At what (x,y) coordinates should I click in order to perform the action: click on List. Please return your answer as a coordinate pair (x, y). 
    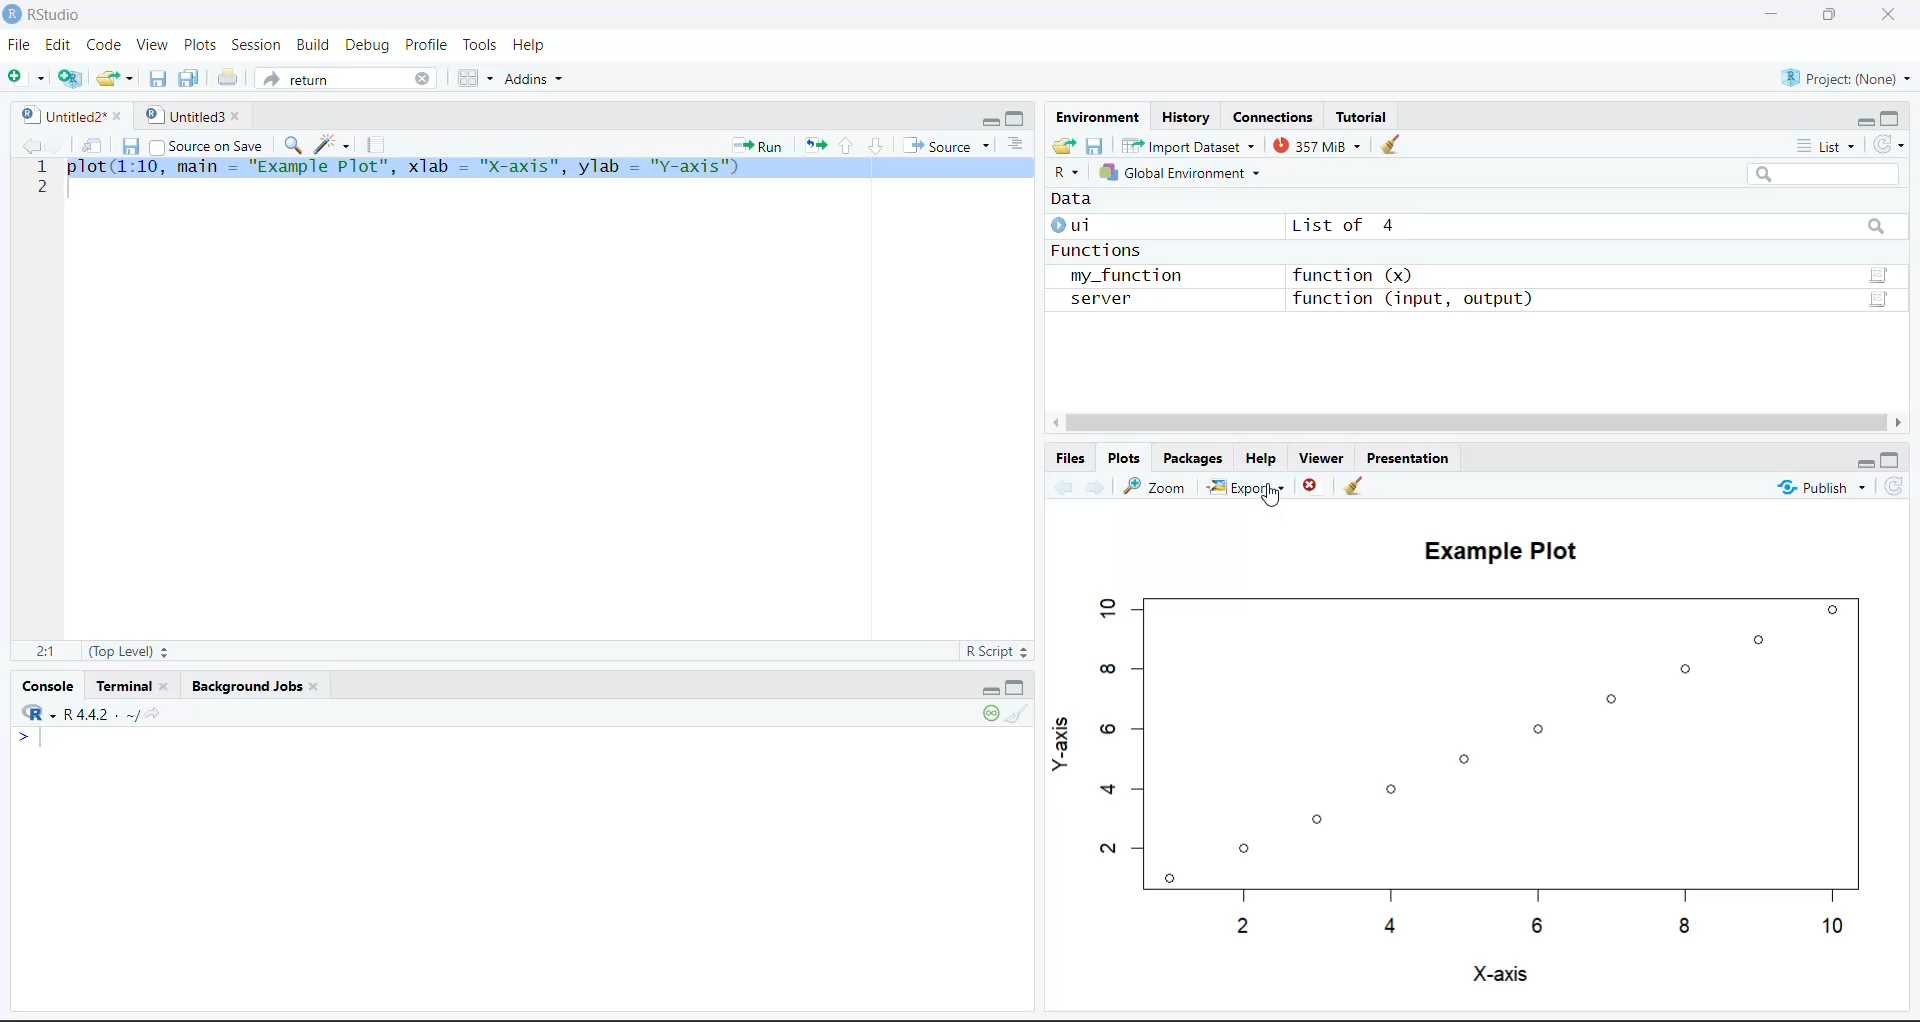
    Looking at the image, I should click on (1827, 145).